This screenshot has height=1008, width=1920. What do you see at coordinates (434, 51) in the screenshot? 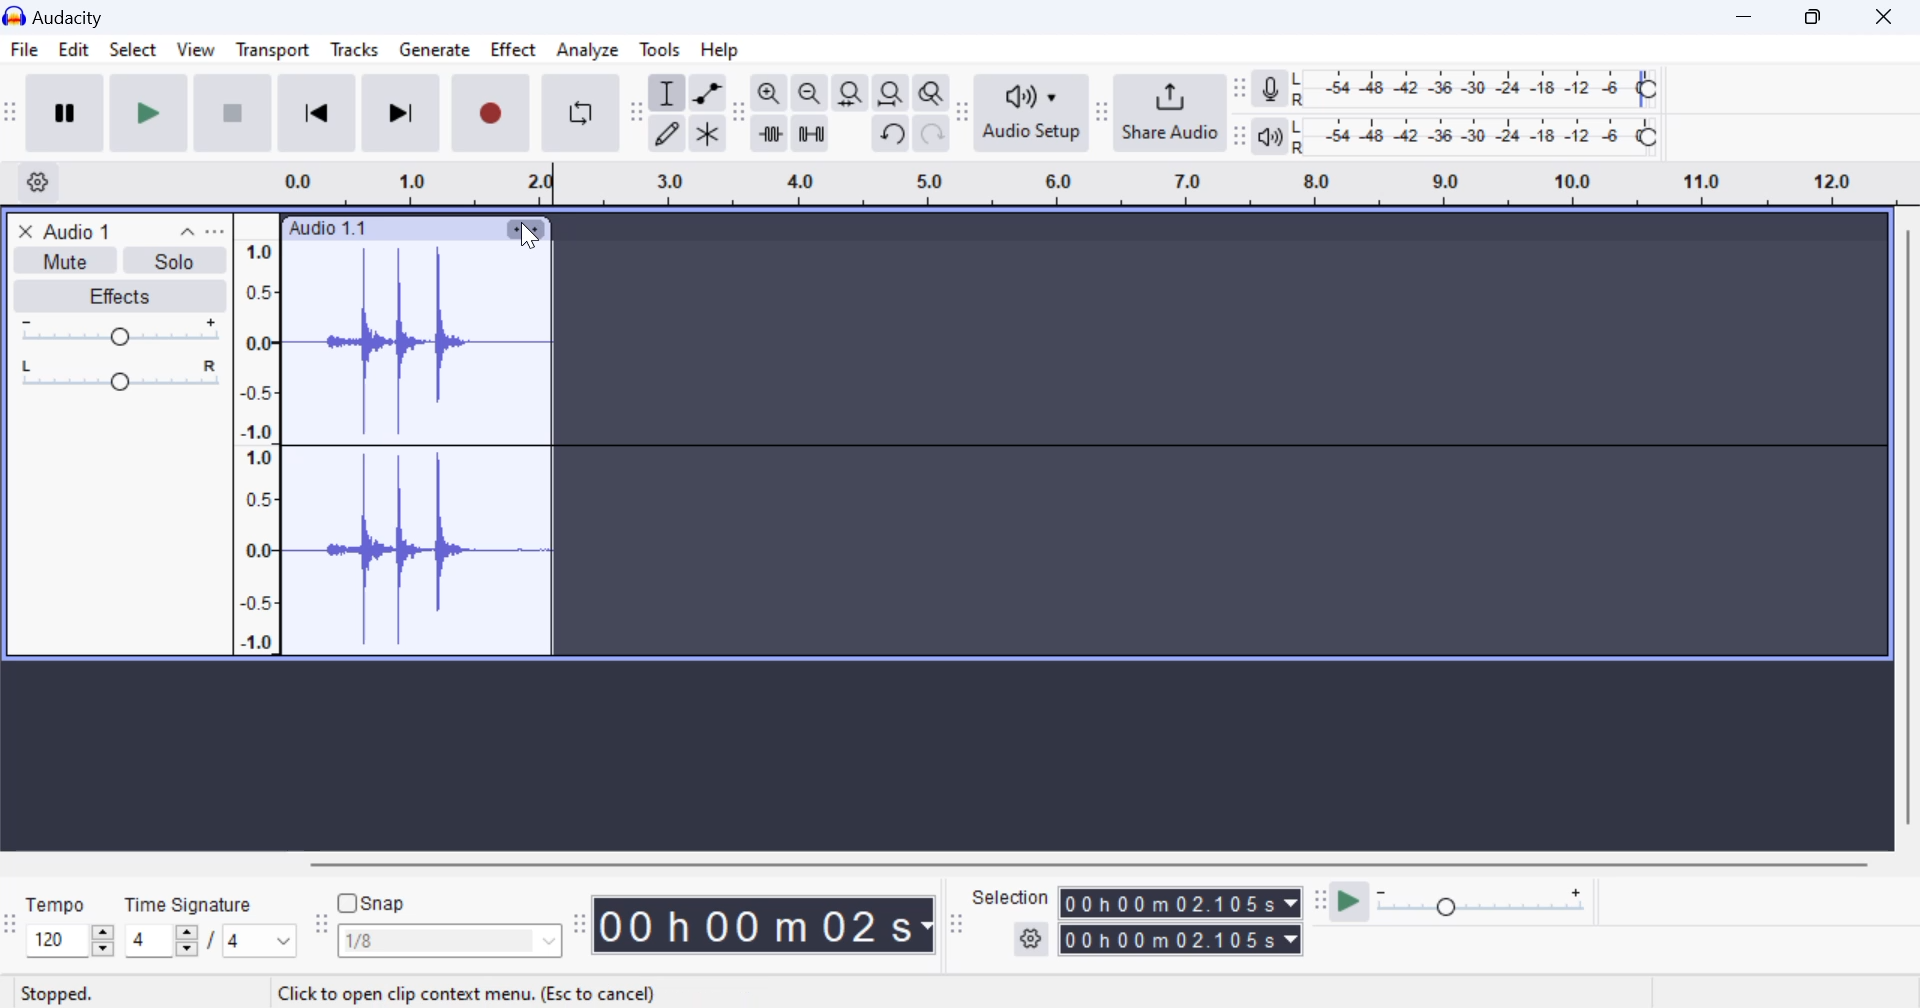
I see `Generate` at bounding box center [434, 51].